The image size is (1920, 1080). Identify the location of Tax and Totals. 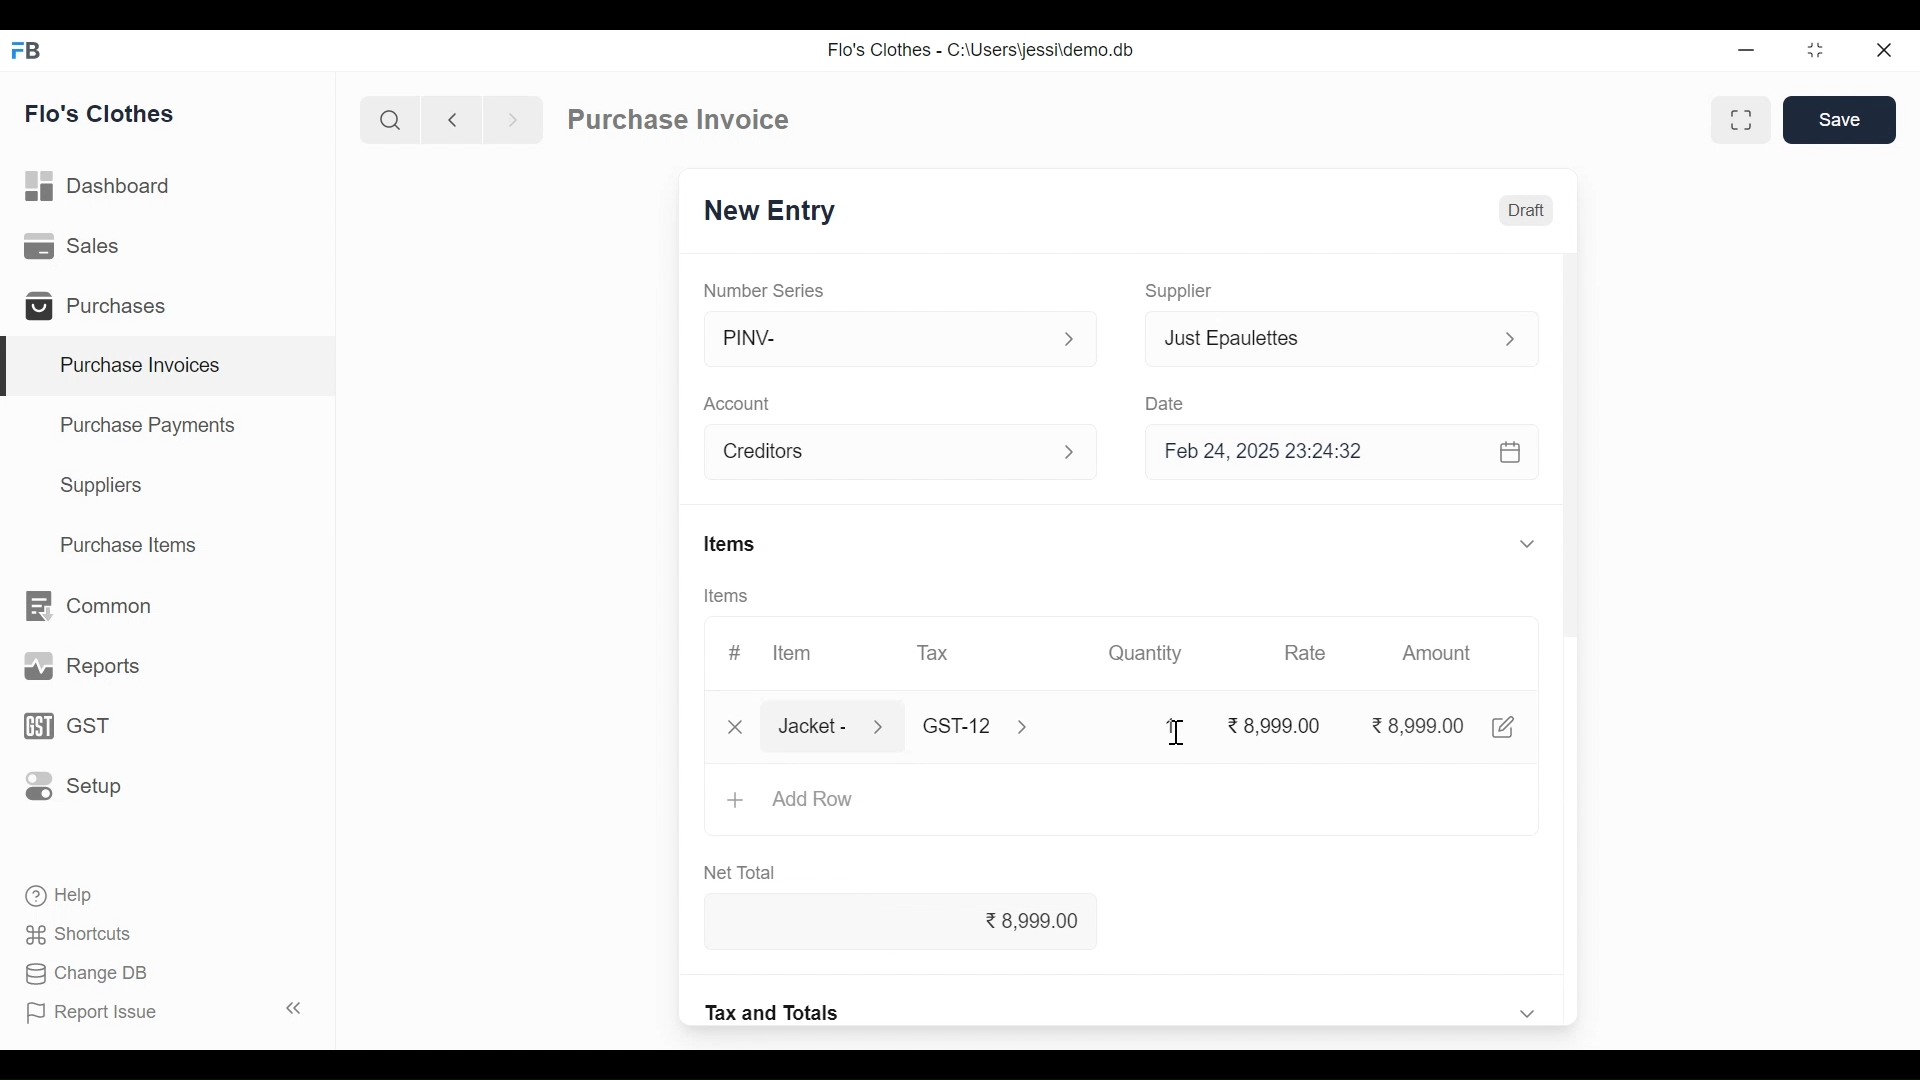
(775, 1012).